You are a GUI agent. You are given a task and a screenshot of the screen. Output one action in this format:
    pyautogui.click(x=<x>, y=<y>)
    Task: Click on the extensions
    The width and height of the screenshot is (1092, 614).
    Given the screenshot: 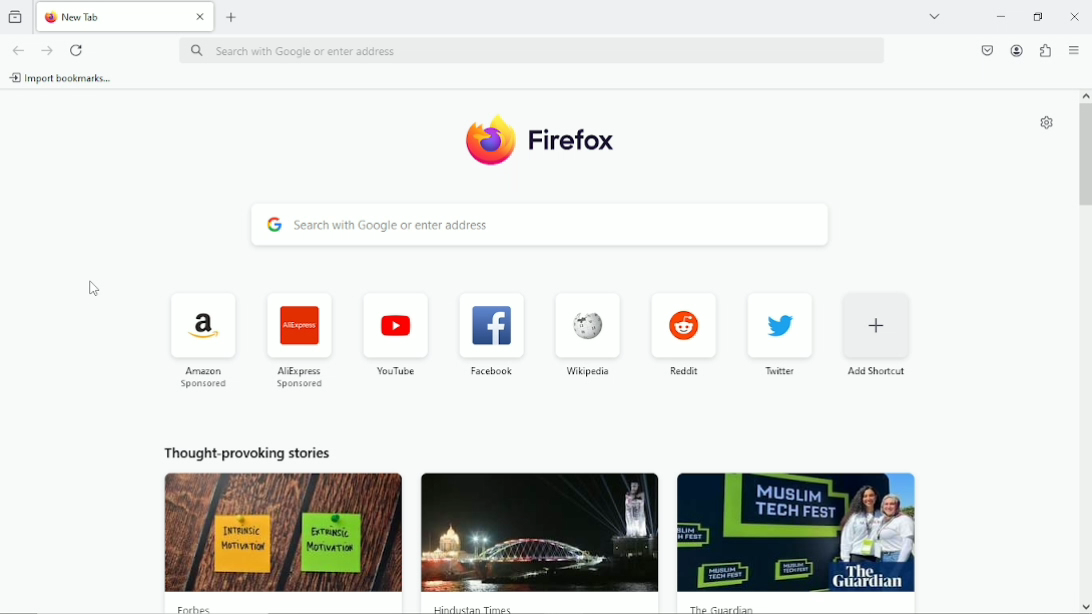 What is the action you would take?
    pyautogui.click(x=1044, y=50)
    